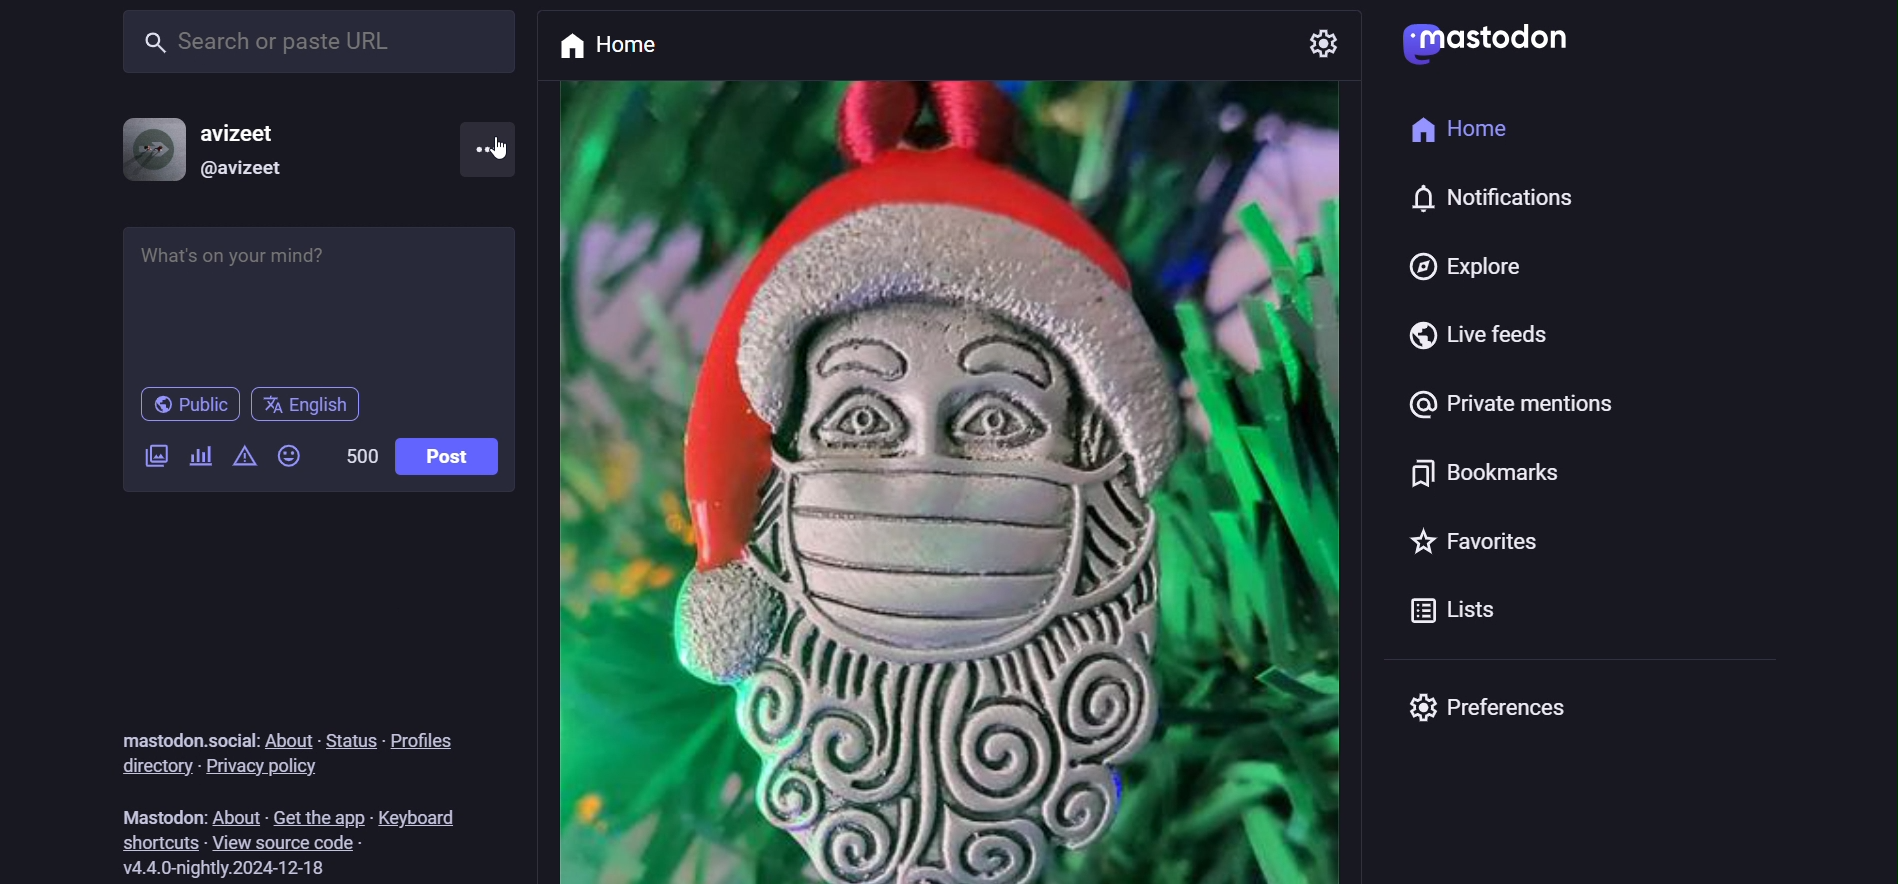  What do you see at coordinates (347, 740) in the screenshot?
I see `status` at bounding box center [347, 740].